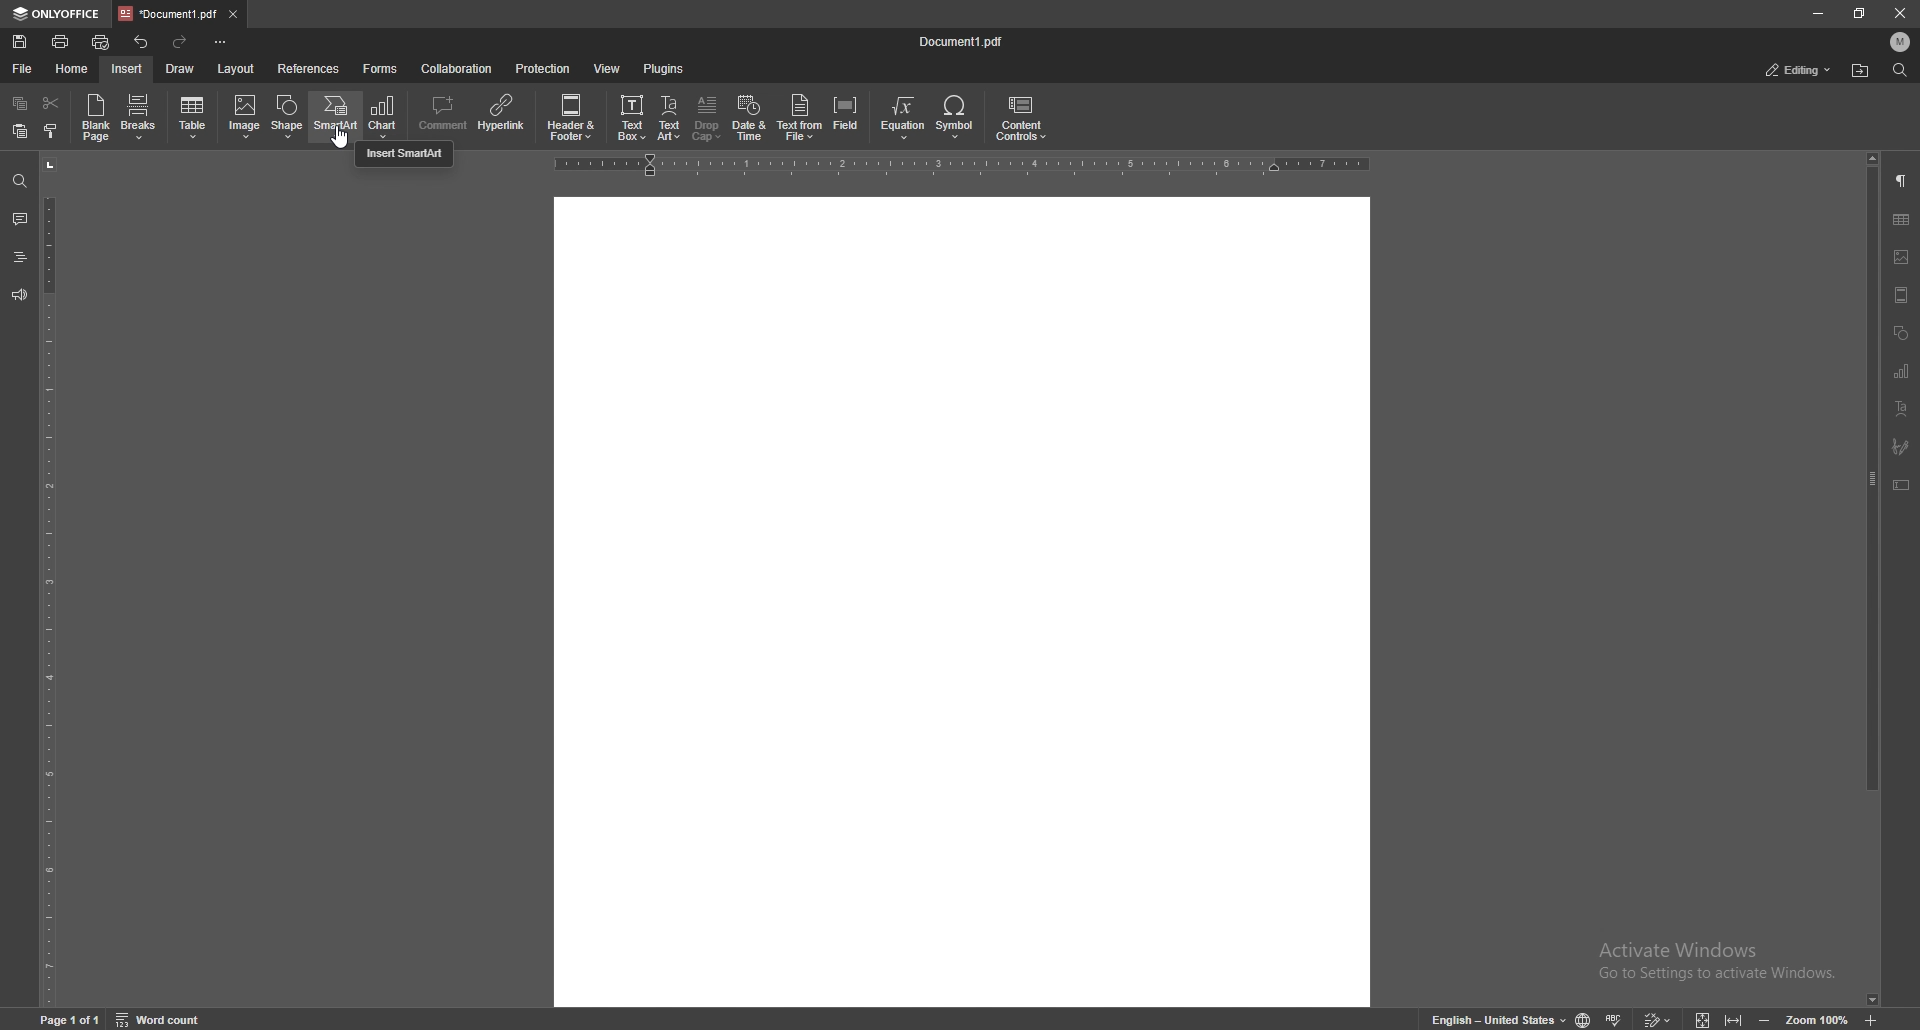 This screenshot has height=1030, width=1920. Describe the element at coordinates (1902, 181) in the screenshot. I see `paragraph` at that location.